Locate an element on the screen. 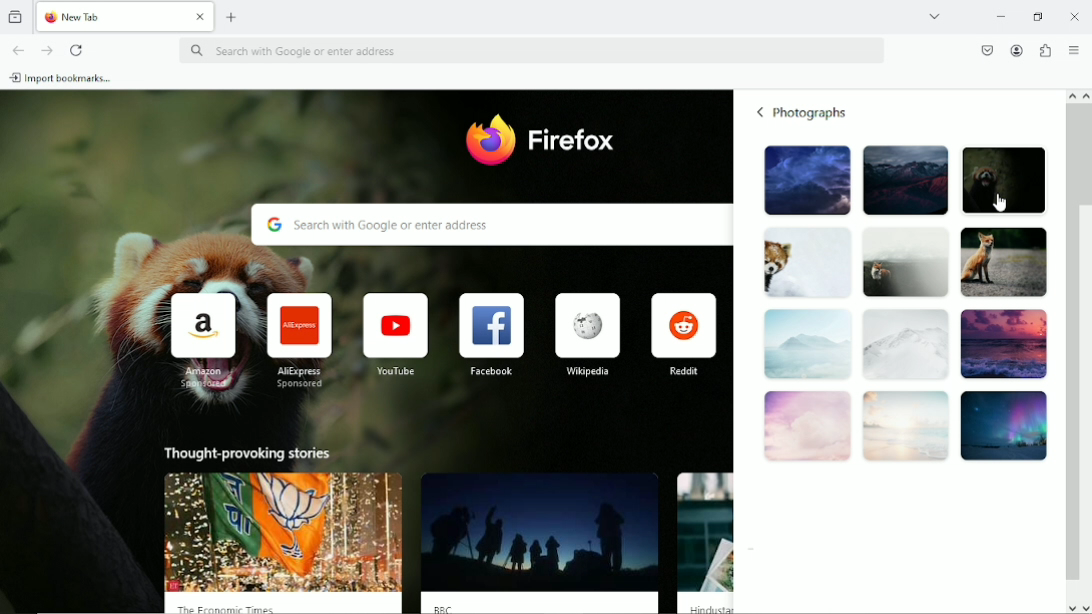 This screenshot has height=614, width=1092. Photograph is located at coordinates (1002, 345).